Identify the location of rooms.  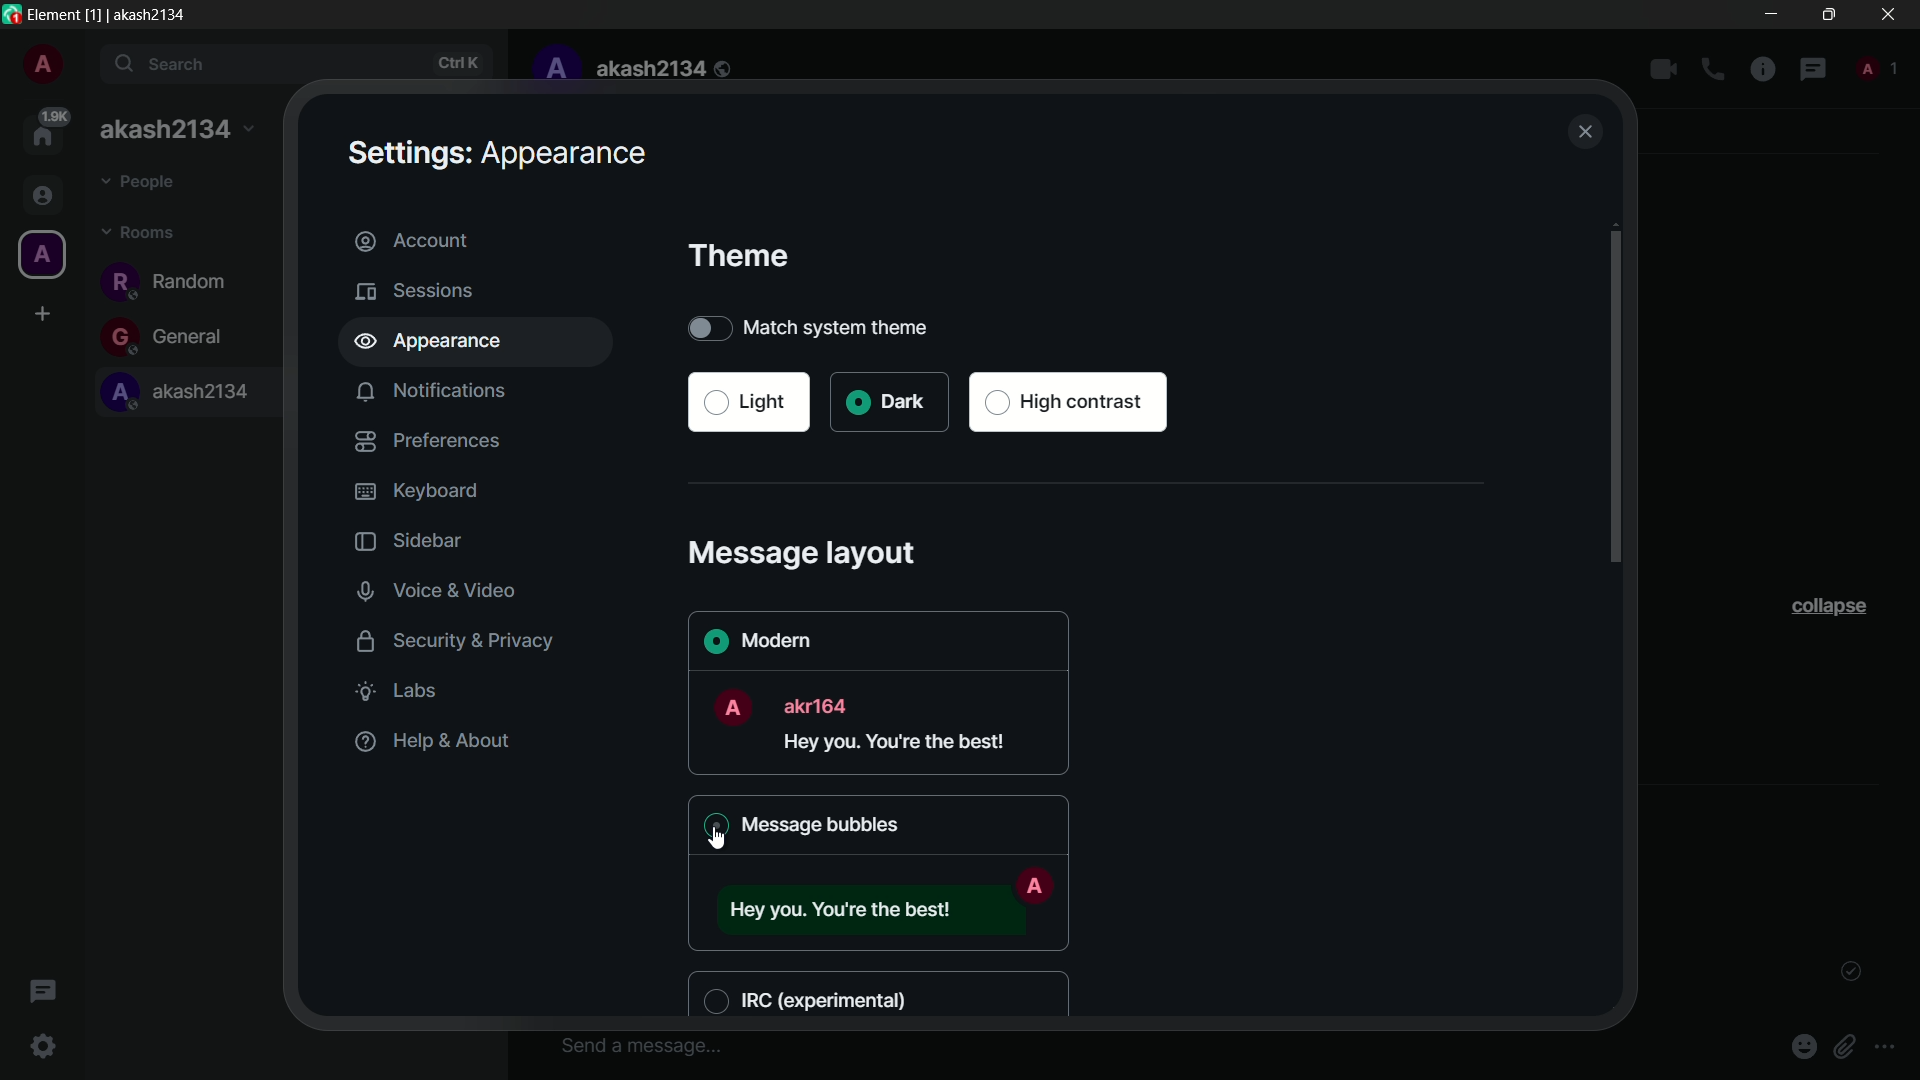
(140, 234).